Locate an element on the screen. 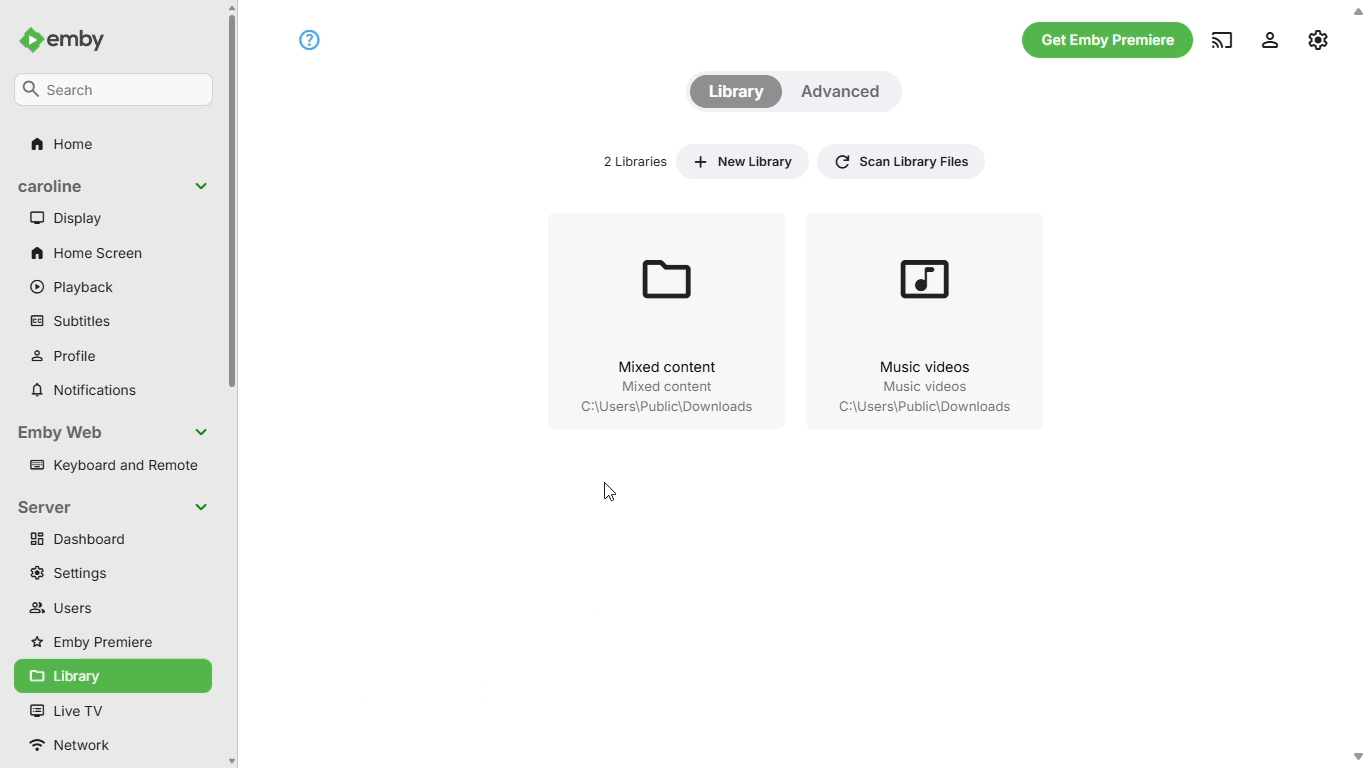 This screenshot has height=768, width=1366. new library is located at coordinates (743, 161).